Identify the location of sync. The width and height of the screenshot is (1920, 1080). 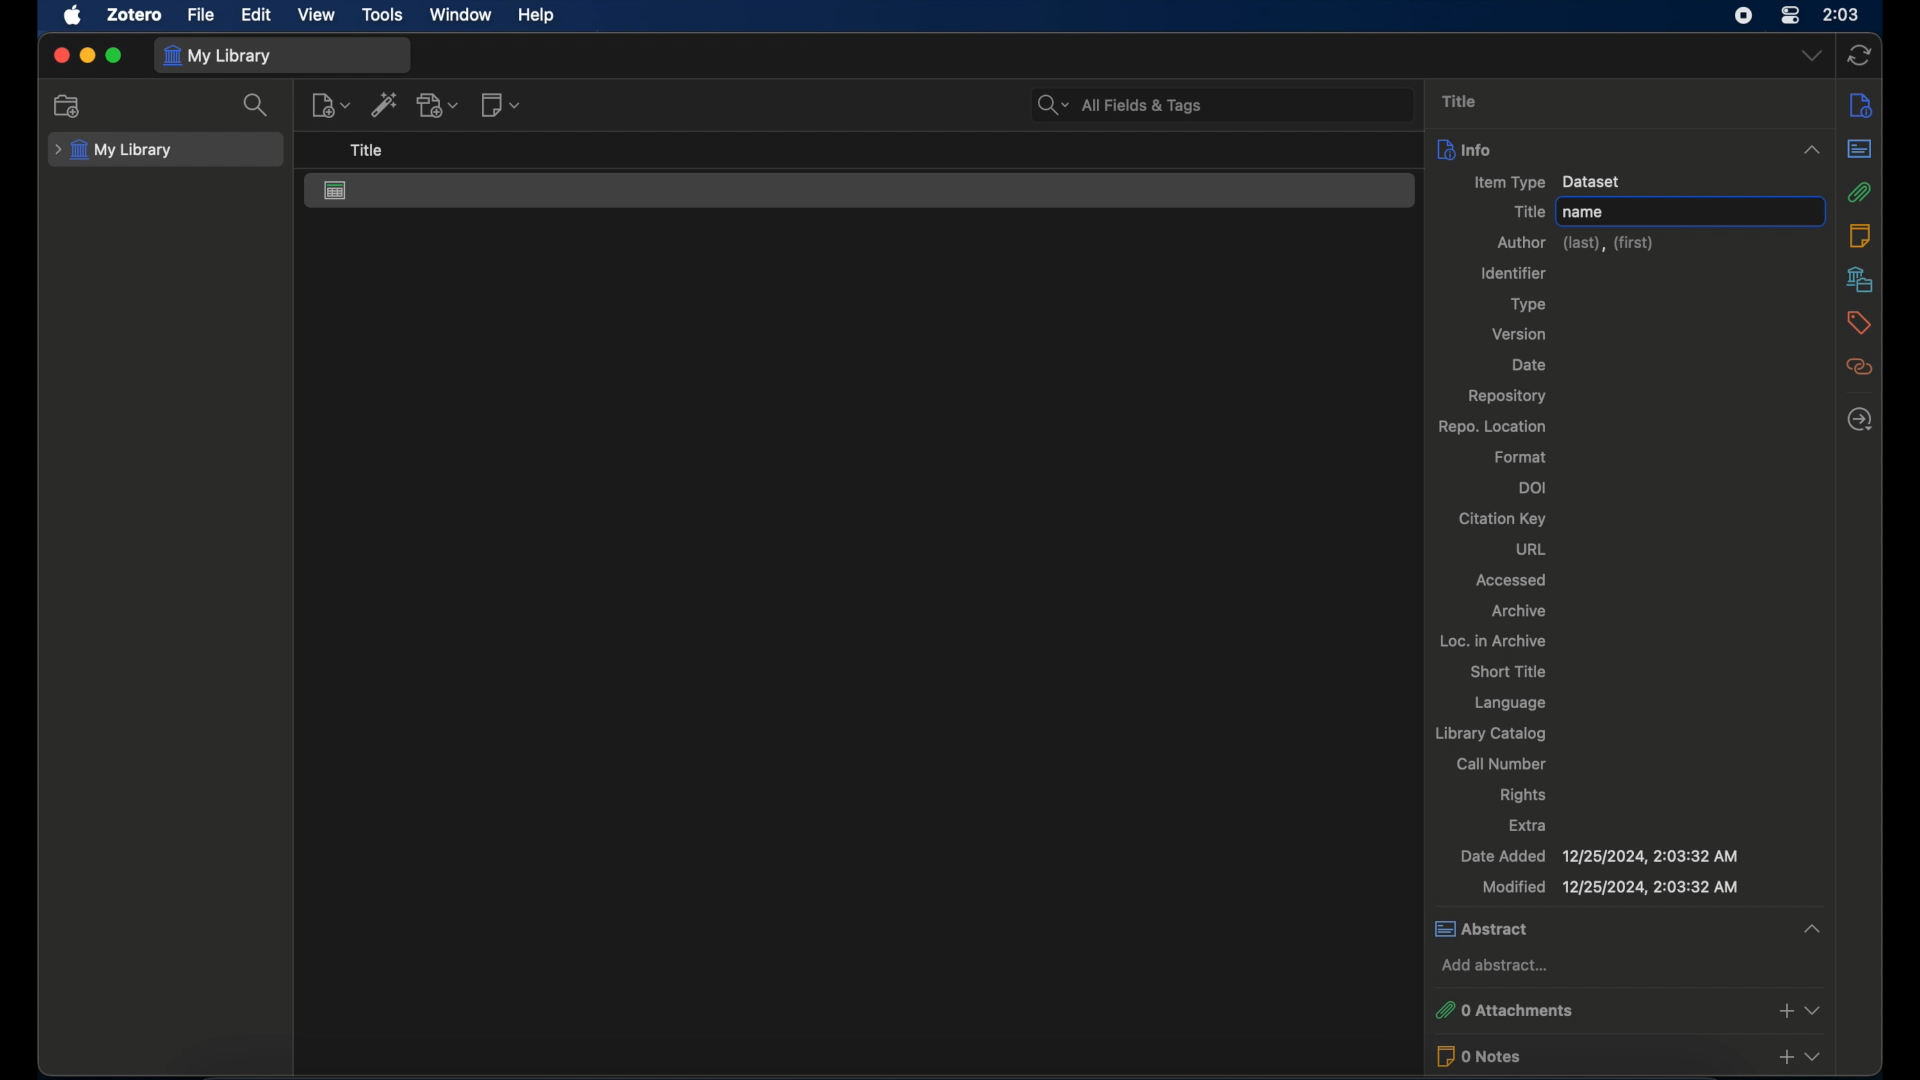
(1859, 56).